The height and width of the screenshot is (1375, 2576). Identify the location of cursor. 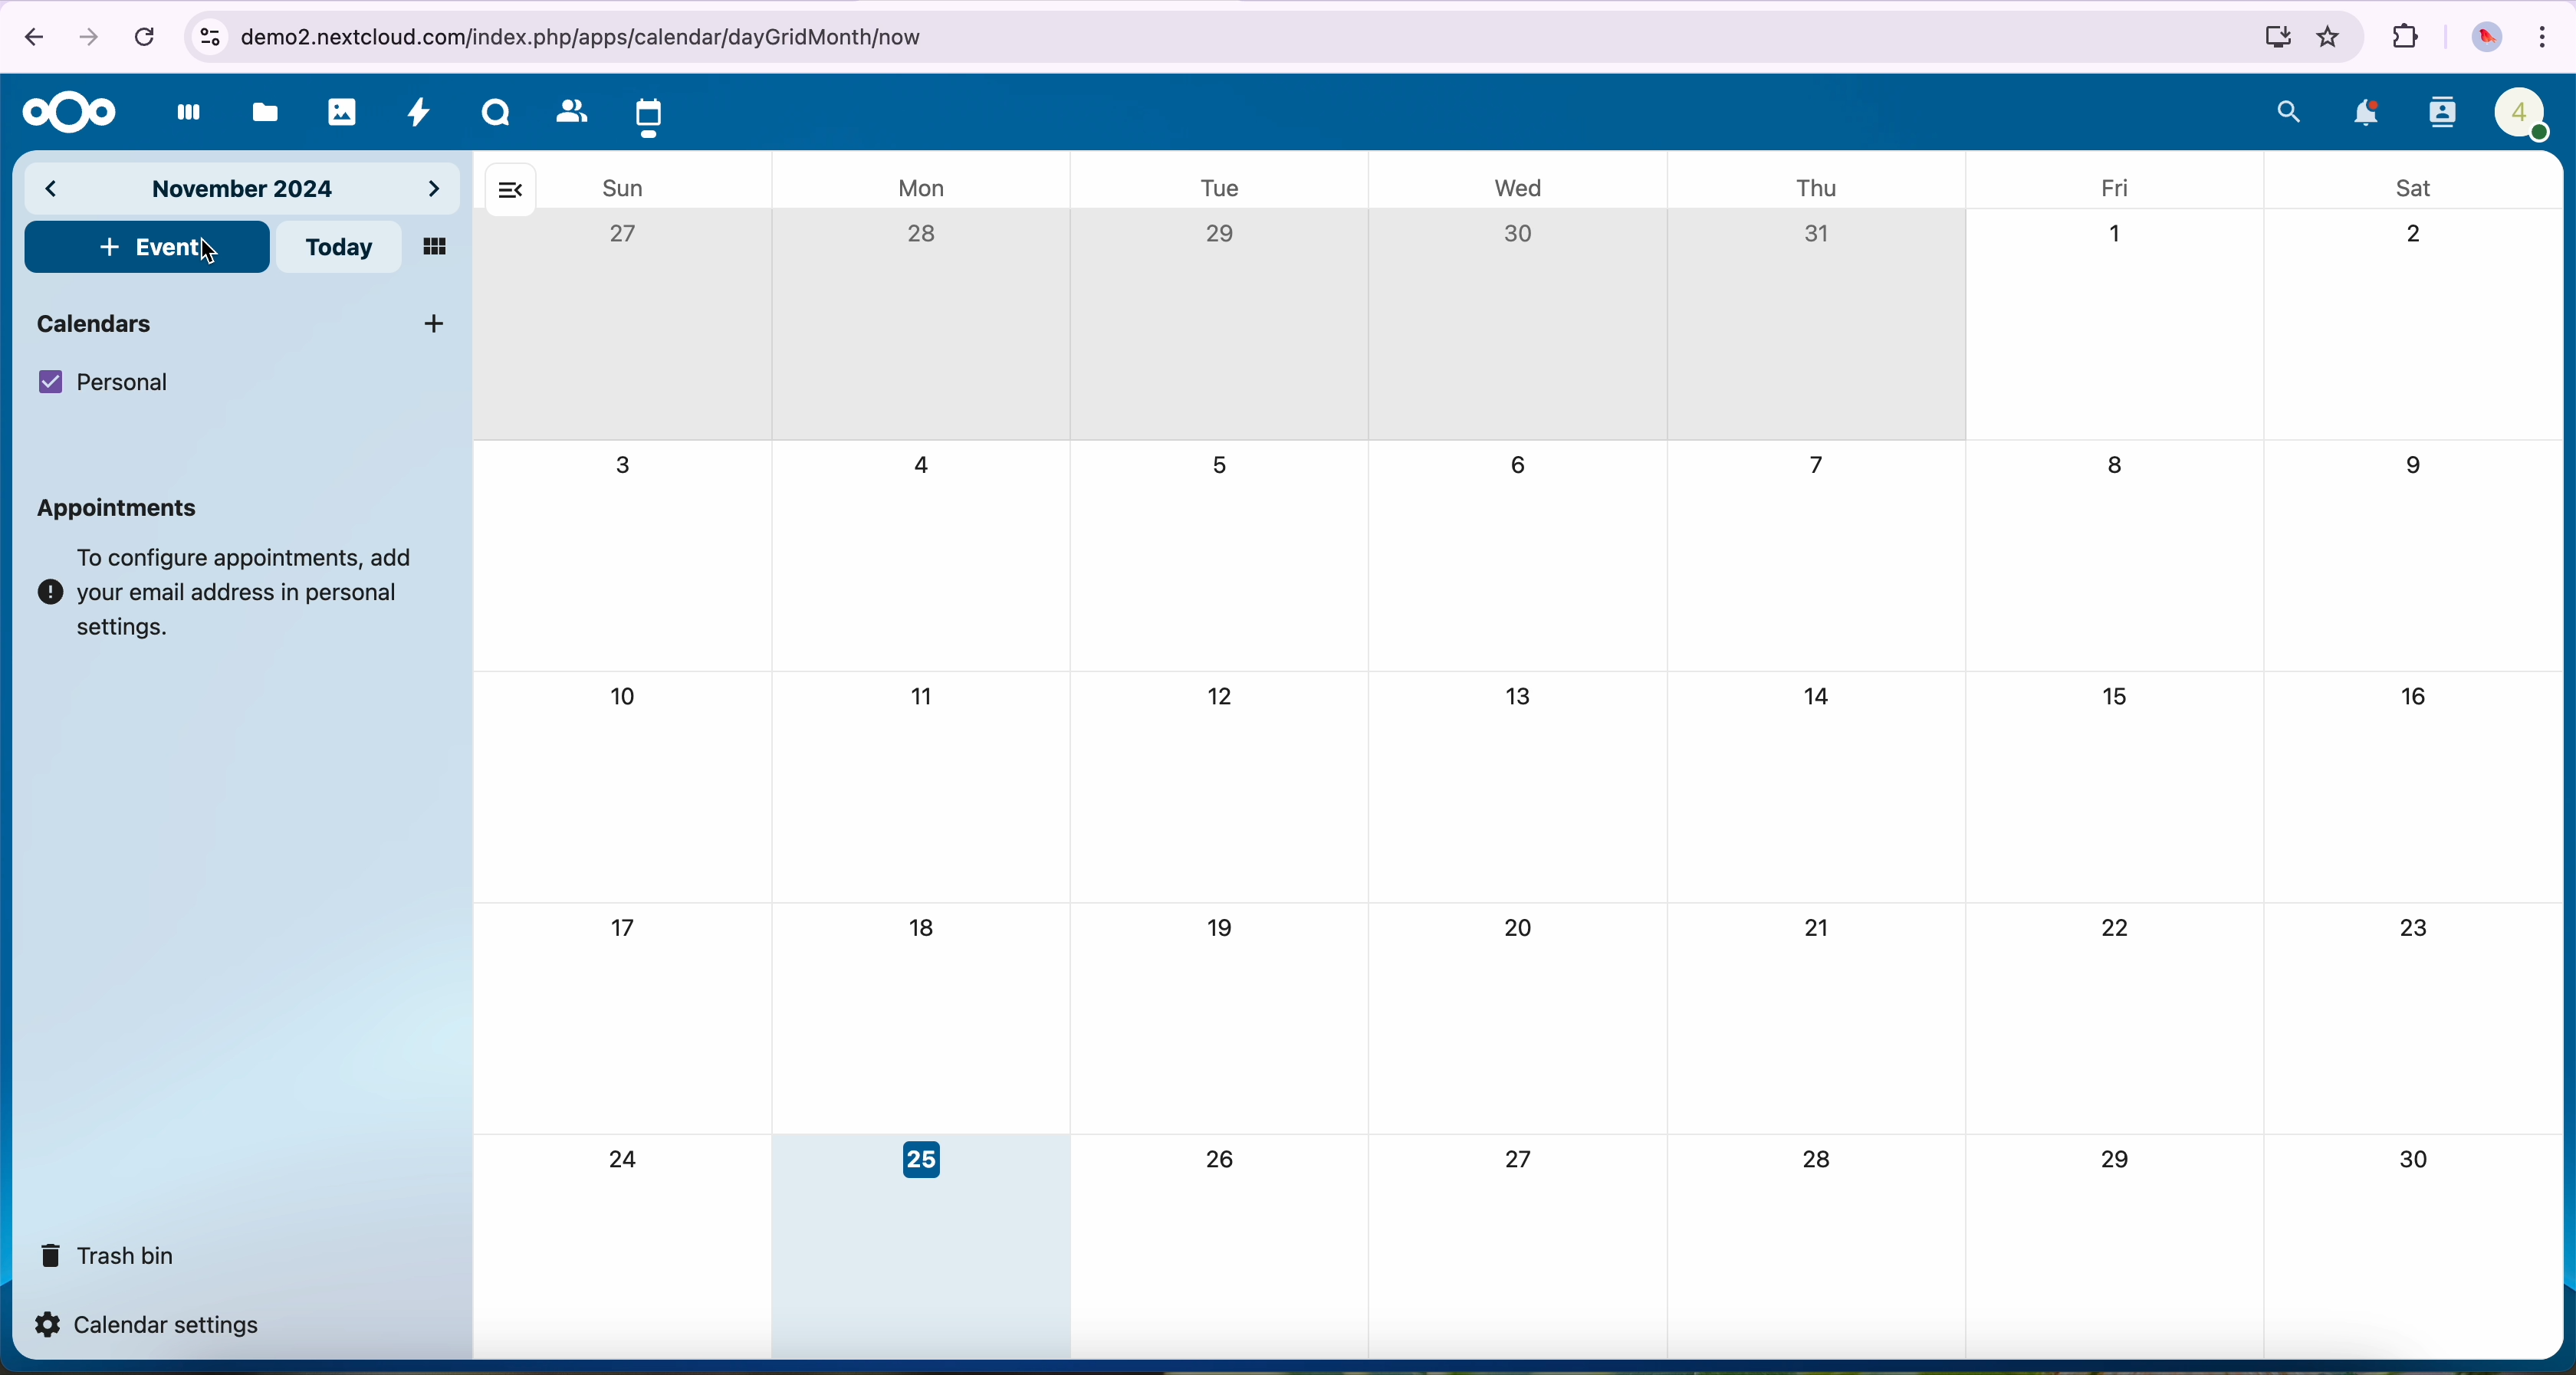
(209, 256).